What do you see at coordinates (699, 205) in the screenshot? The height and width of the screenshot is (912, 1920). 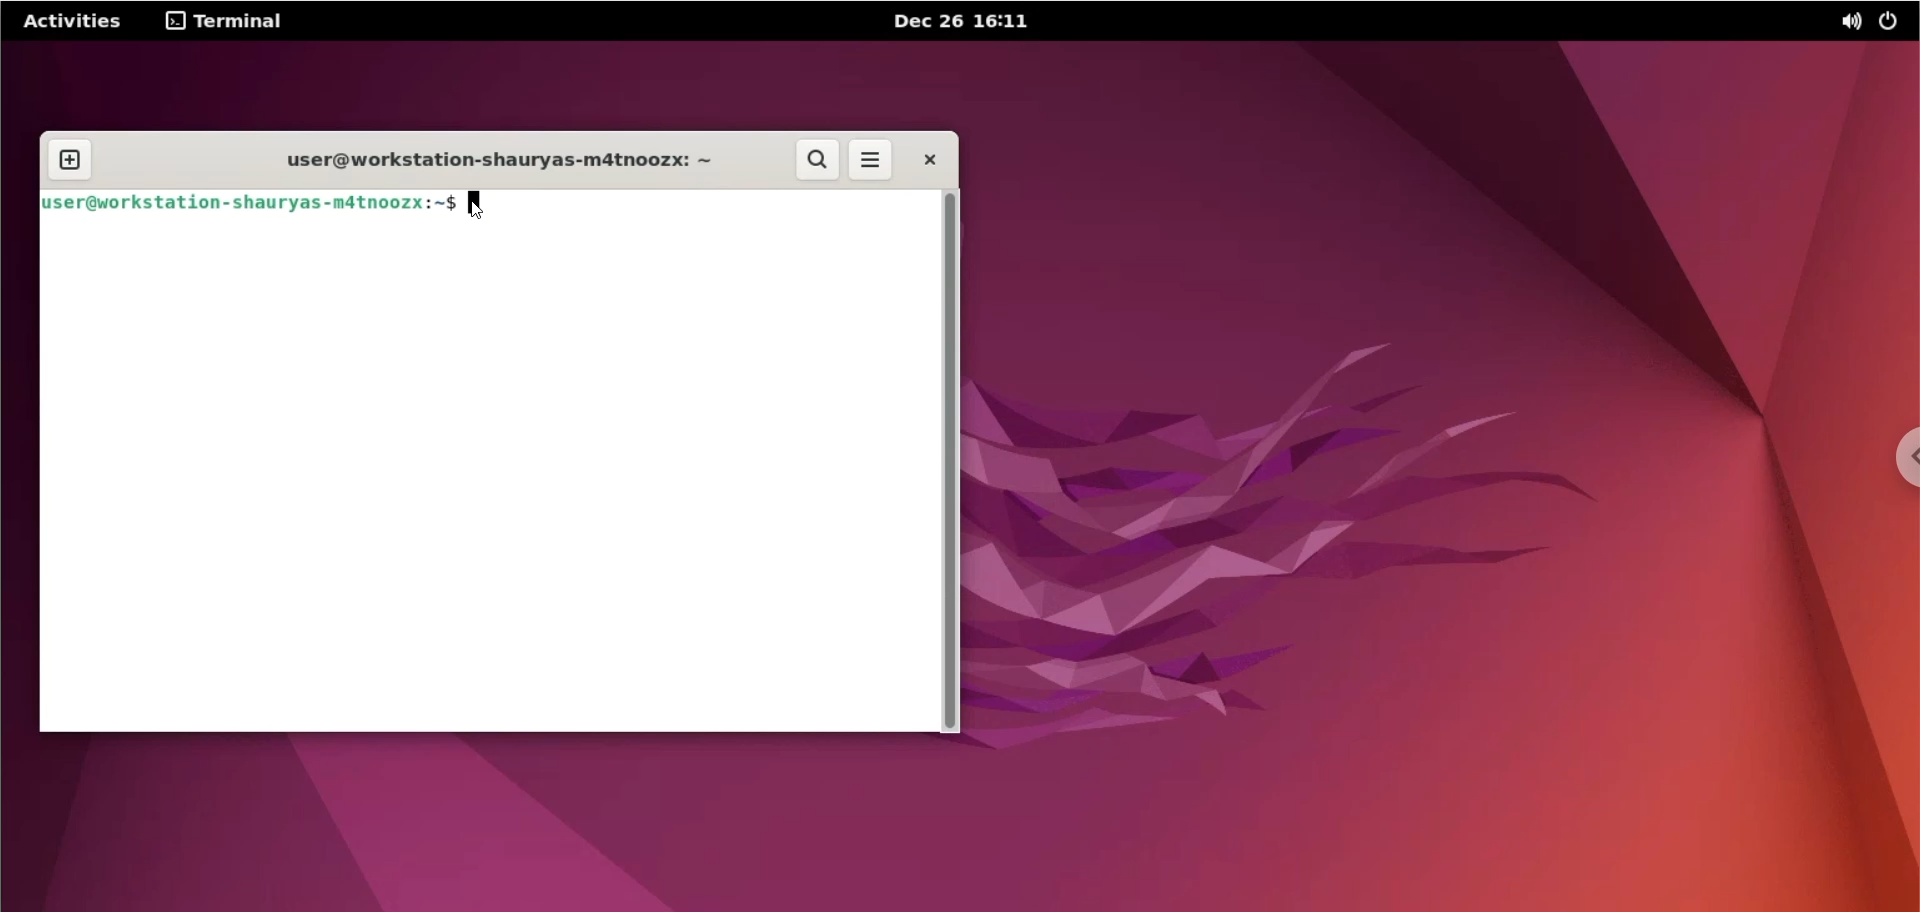 I see `command input` at bounding box center [699, 205].